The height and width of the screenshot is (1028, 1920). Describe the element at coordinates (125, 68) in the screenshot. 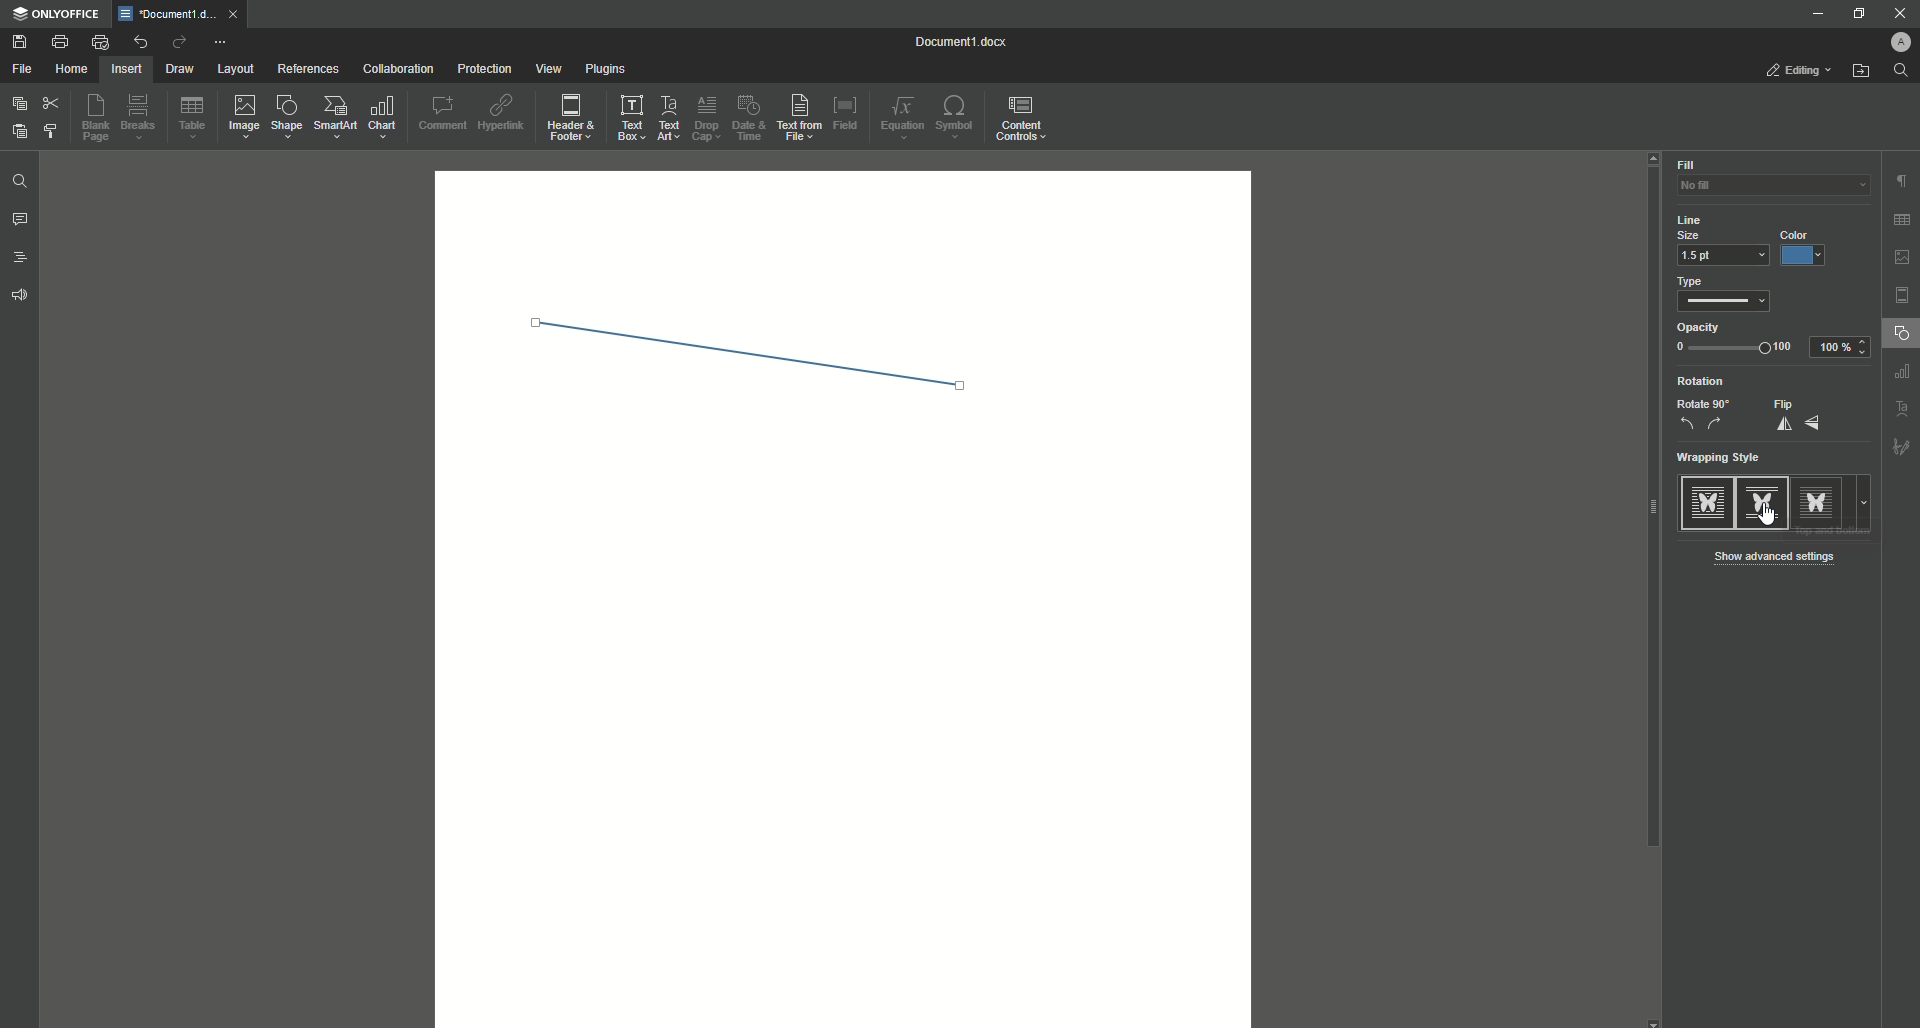

I see `Insert` at that location.